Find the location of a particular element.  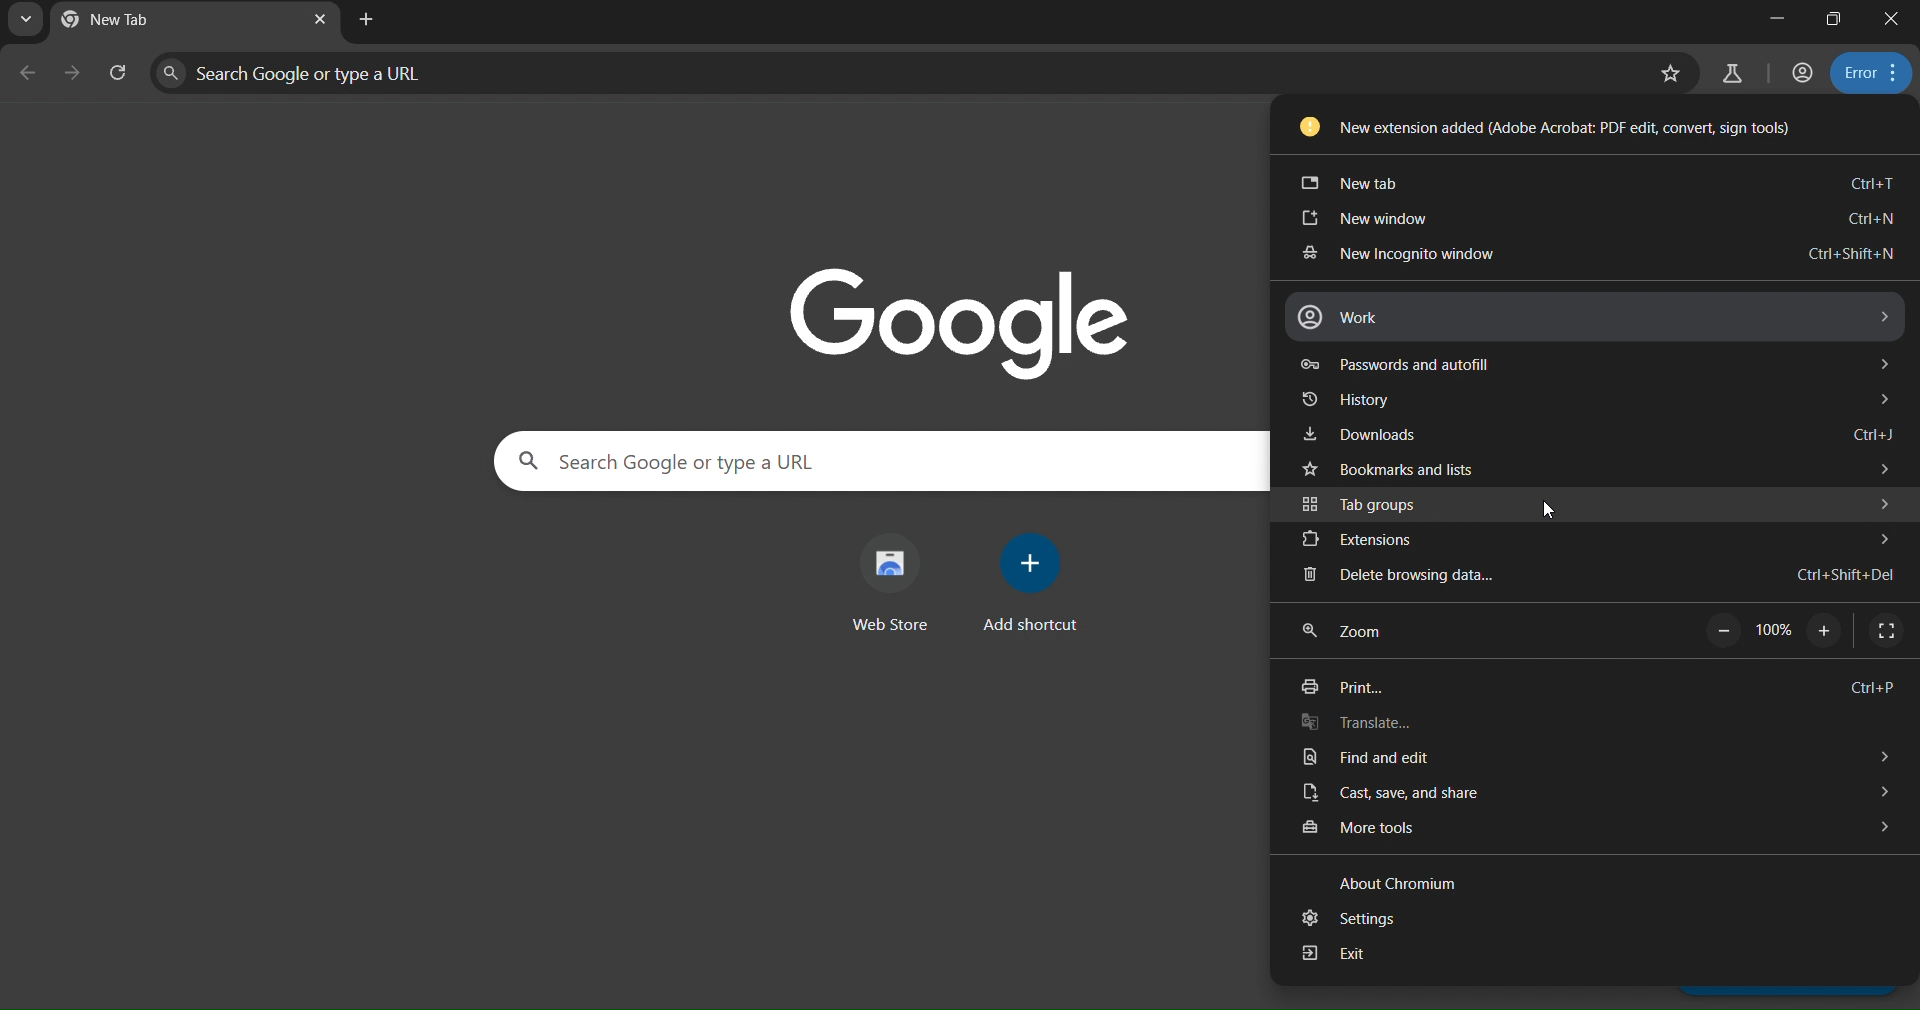

reload is located at coordinates (119, 69).